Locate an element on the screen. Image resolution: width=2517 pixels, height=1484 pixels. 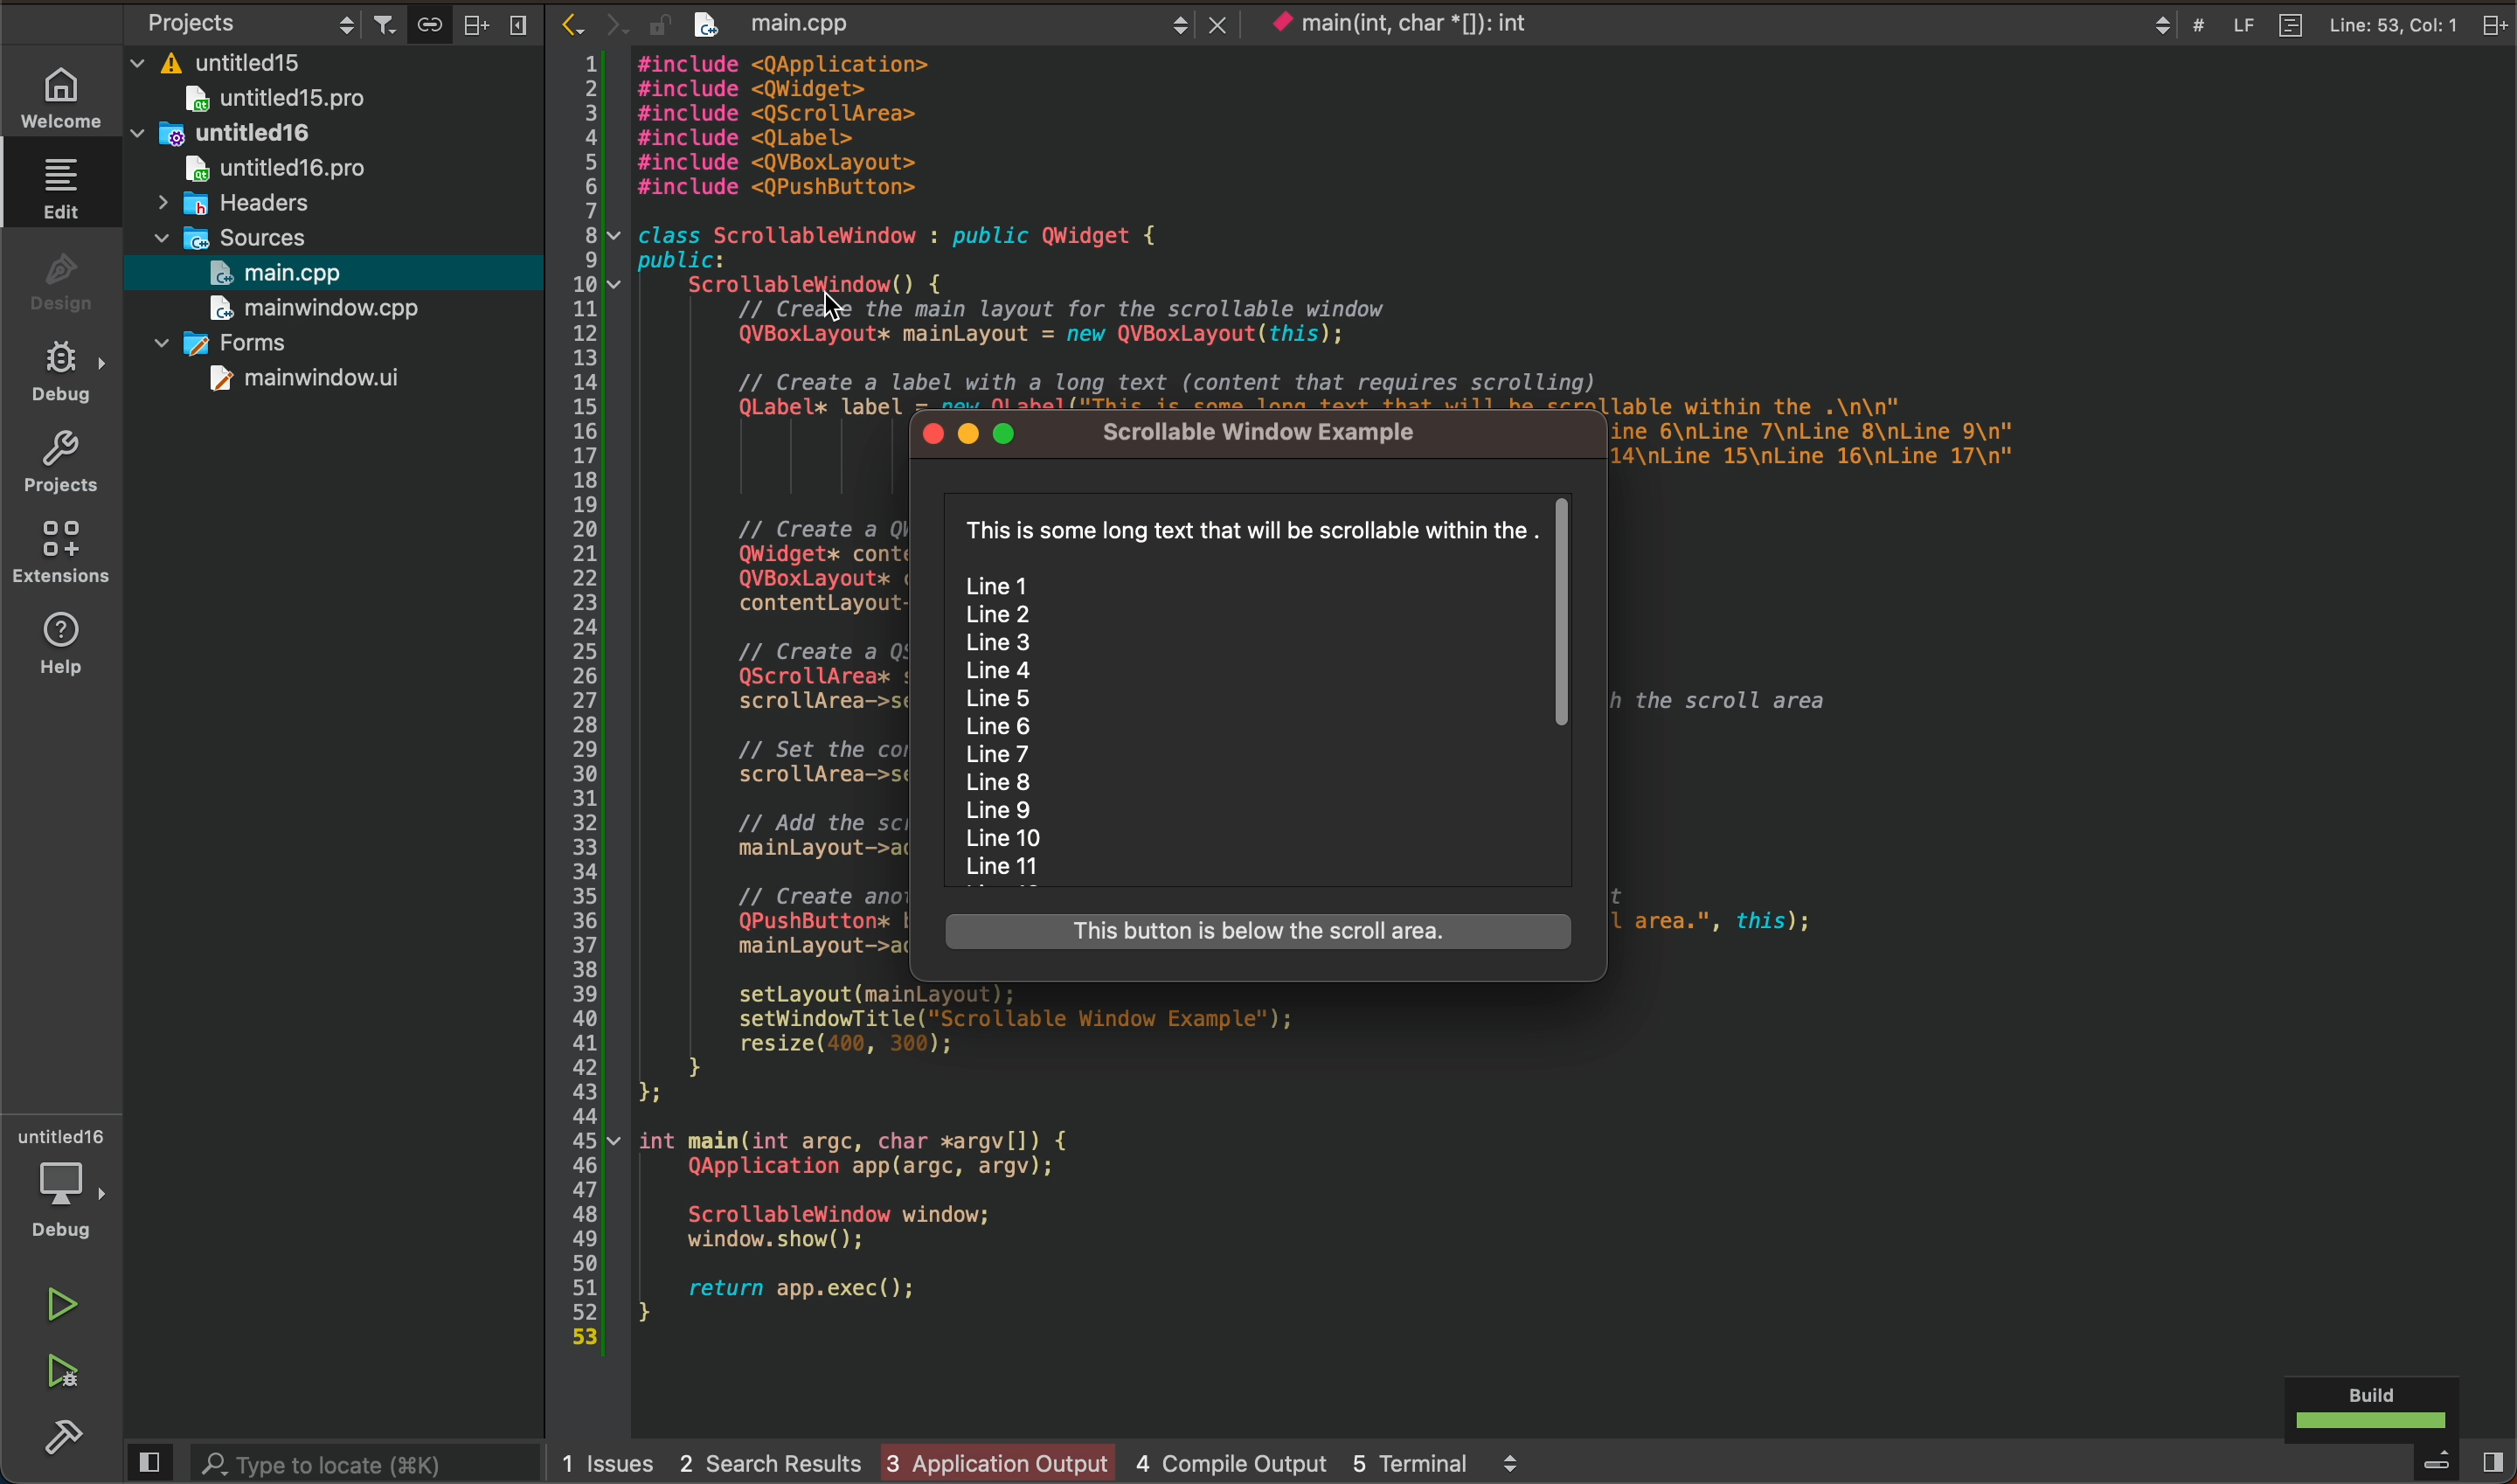
close is located at coordinates (2488, 25).